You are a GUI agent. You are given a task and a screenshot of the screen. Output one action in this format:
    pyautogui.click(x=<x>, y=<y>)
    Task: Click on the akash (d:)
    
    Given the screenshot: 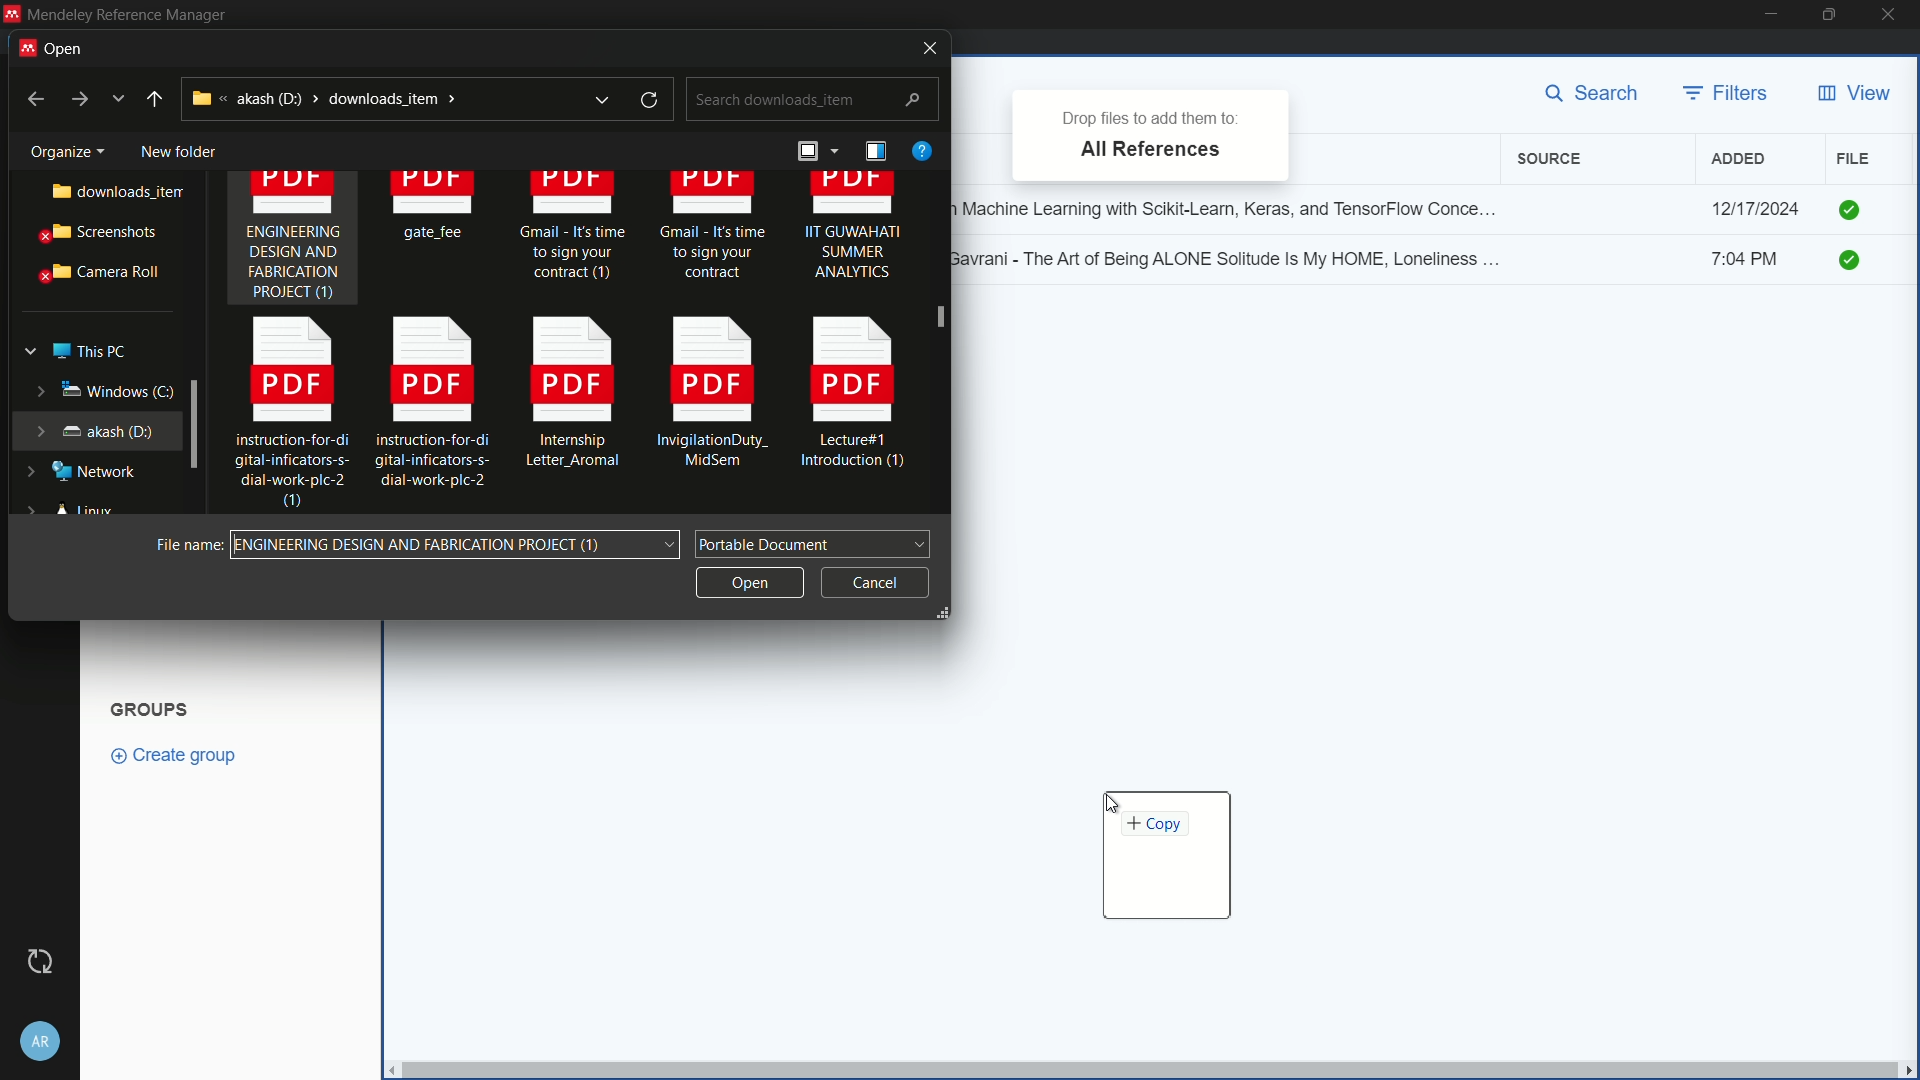 What is the action you would take?
    pyautogui.click(x=93, y=429)
    